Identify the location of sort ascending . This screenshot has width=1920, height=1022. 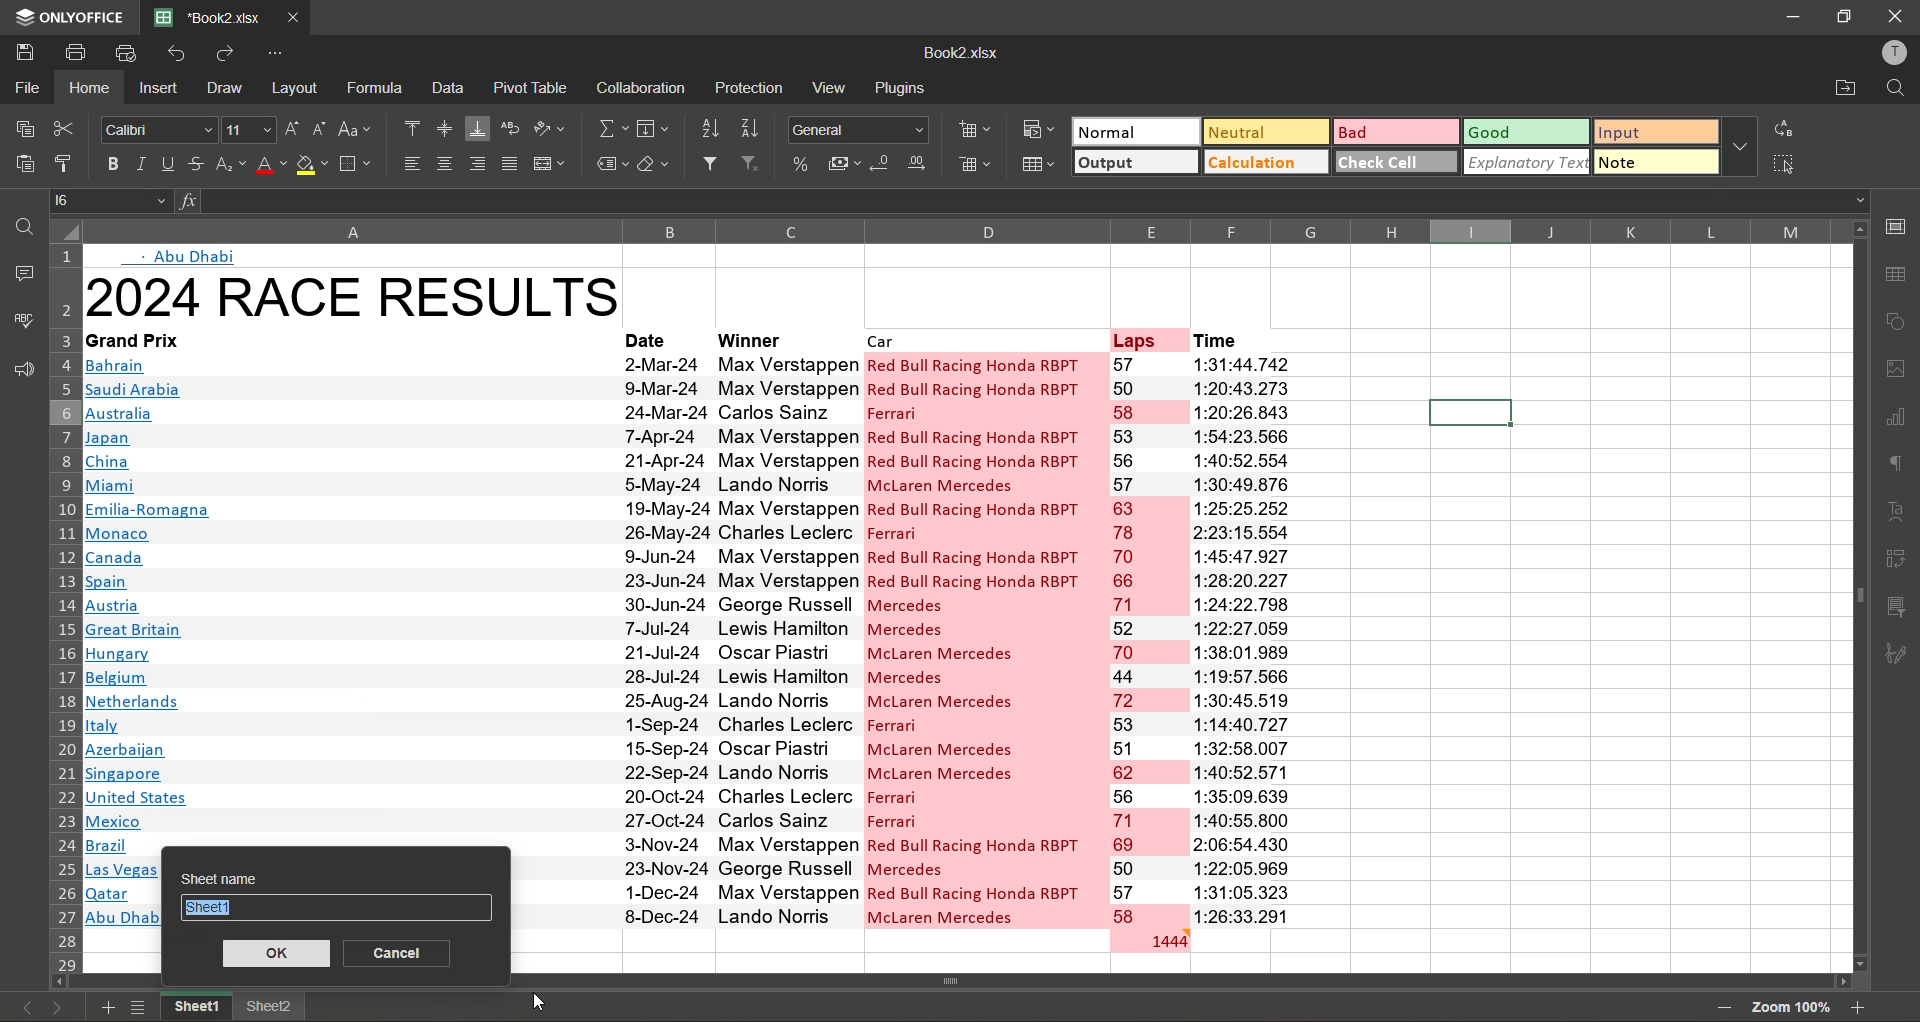
(716, 131).